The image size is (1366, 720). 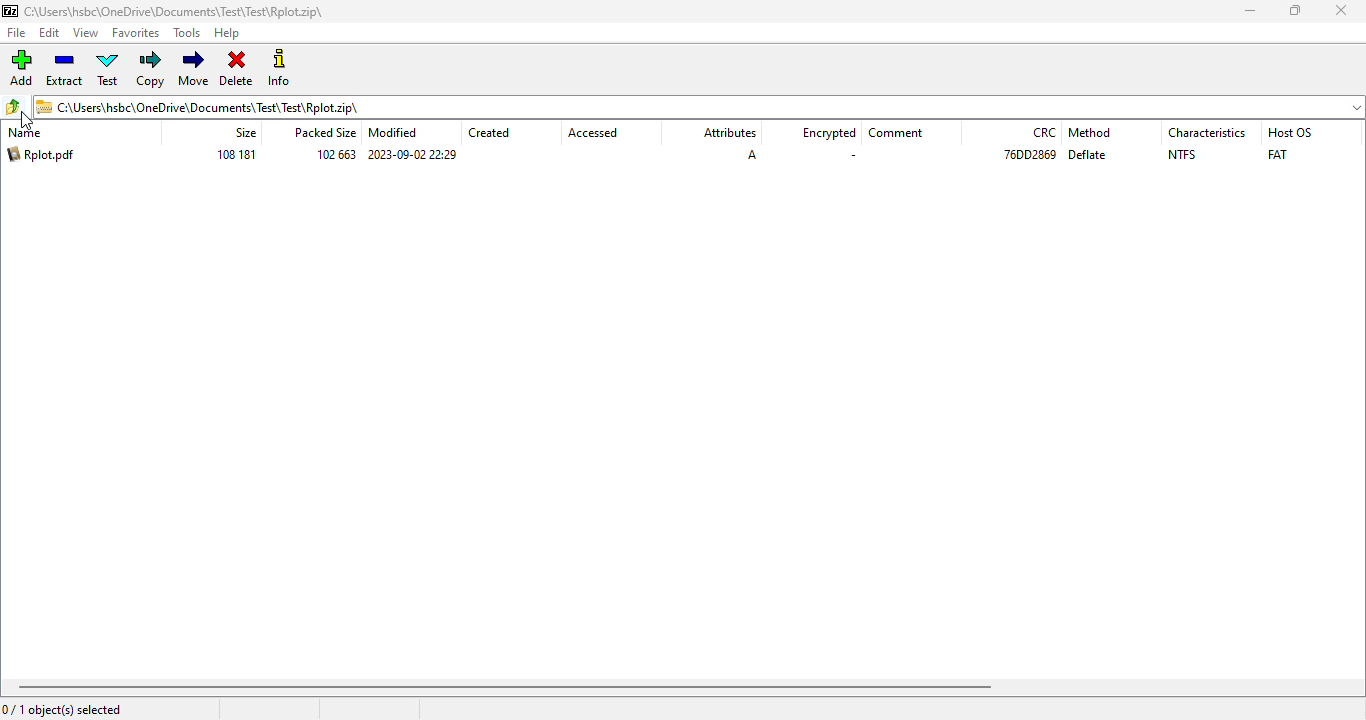 What do you see at coordinates (236, 153) in the screenshot?
I see `108 181` at bounding box center [236, 153].